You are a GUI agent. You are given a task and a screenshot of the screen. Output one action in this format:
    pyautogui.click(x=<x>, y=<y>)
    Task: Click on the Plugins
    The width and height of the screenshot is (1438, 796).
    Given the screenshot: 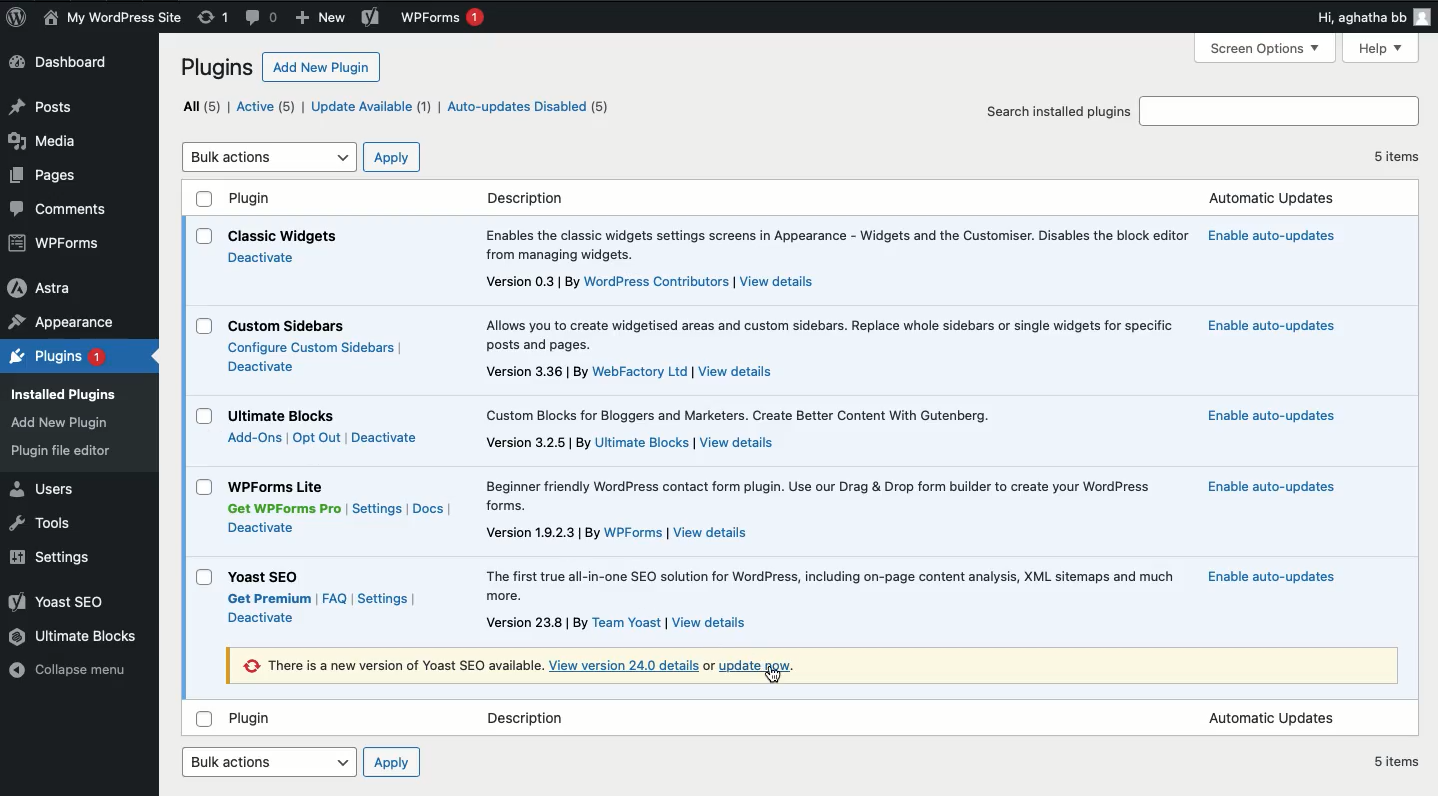 What is the action you would take?
    pyautogui.click(x=219, y=67)
    